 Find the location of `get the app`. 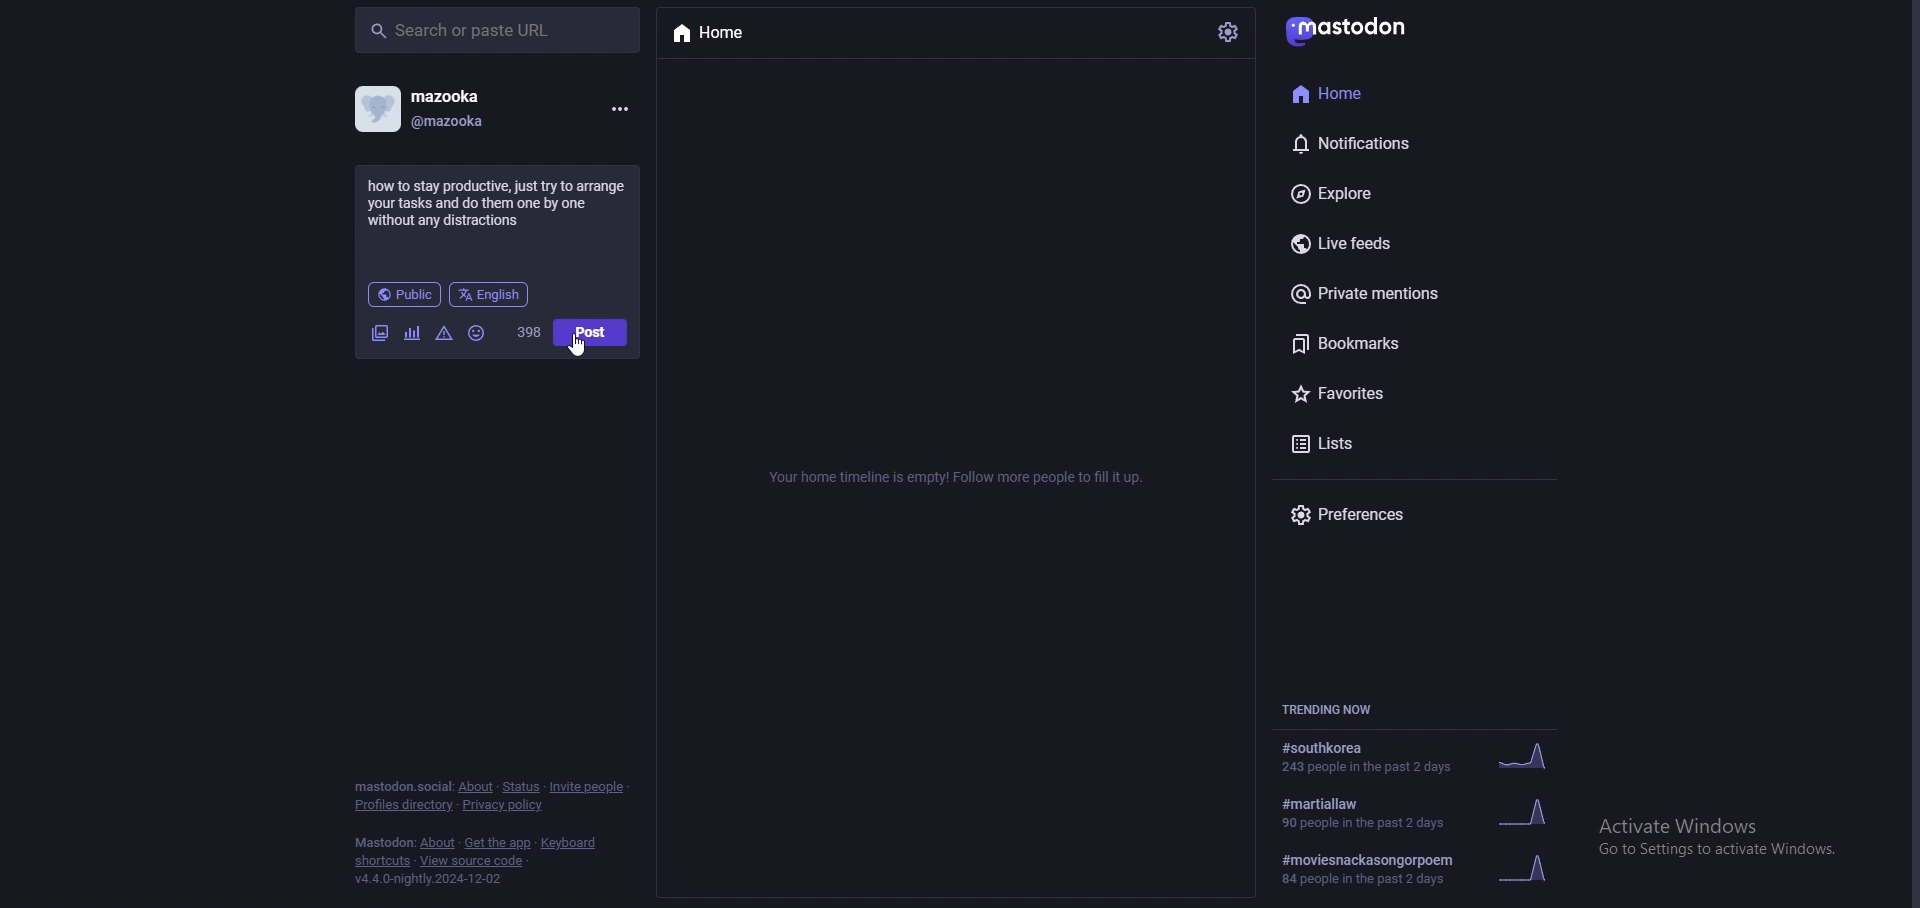

get the app is located at coordinates (498, 844).